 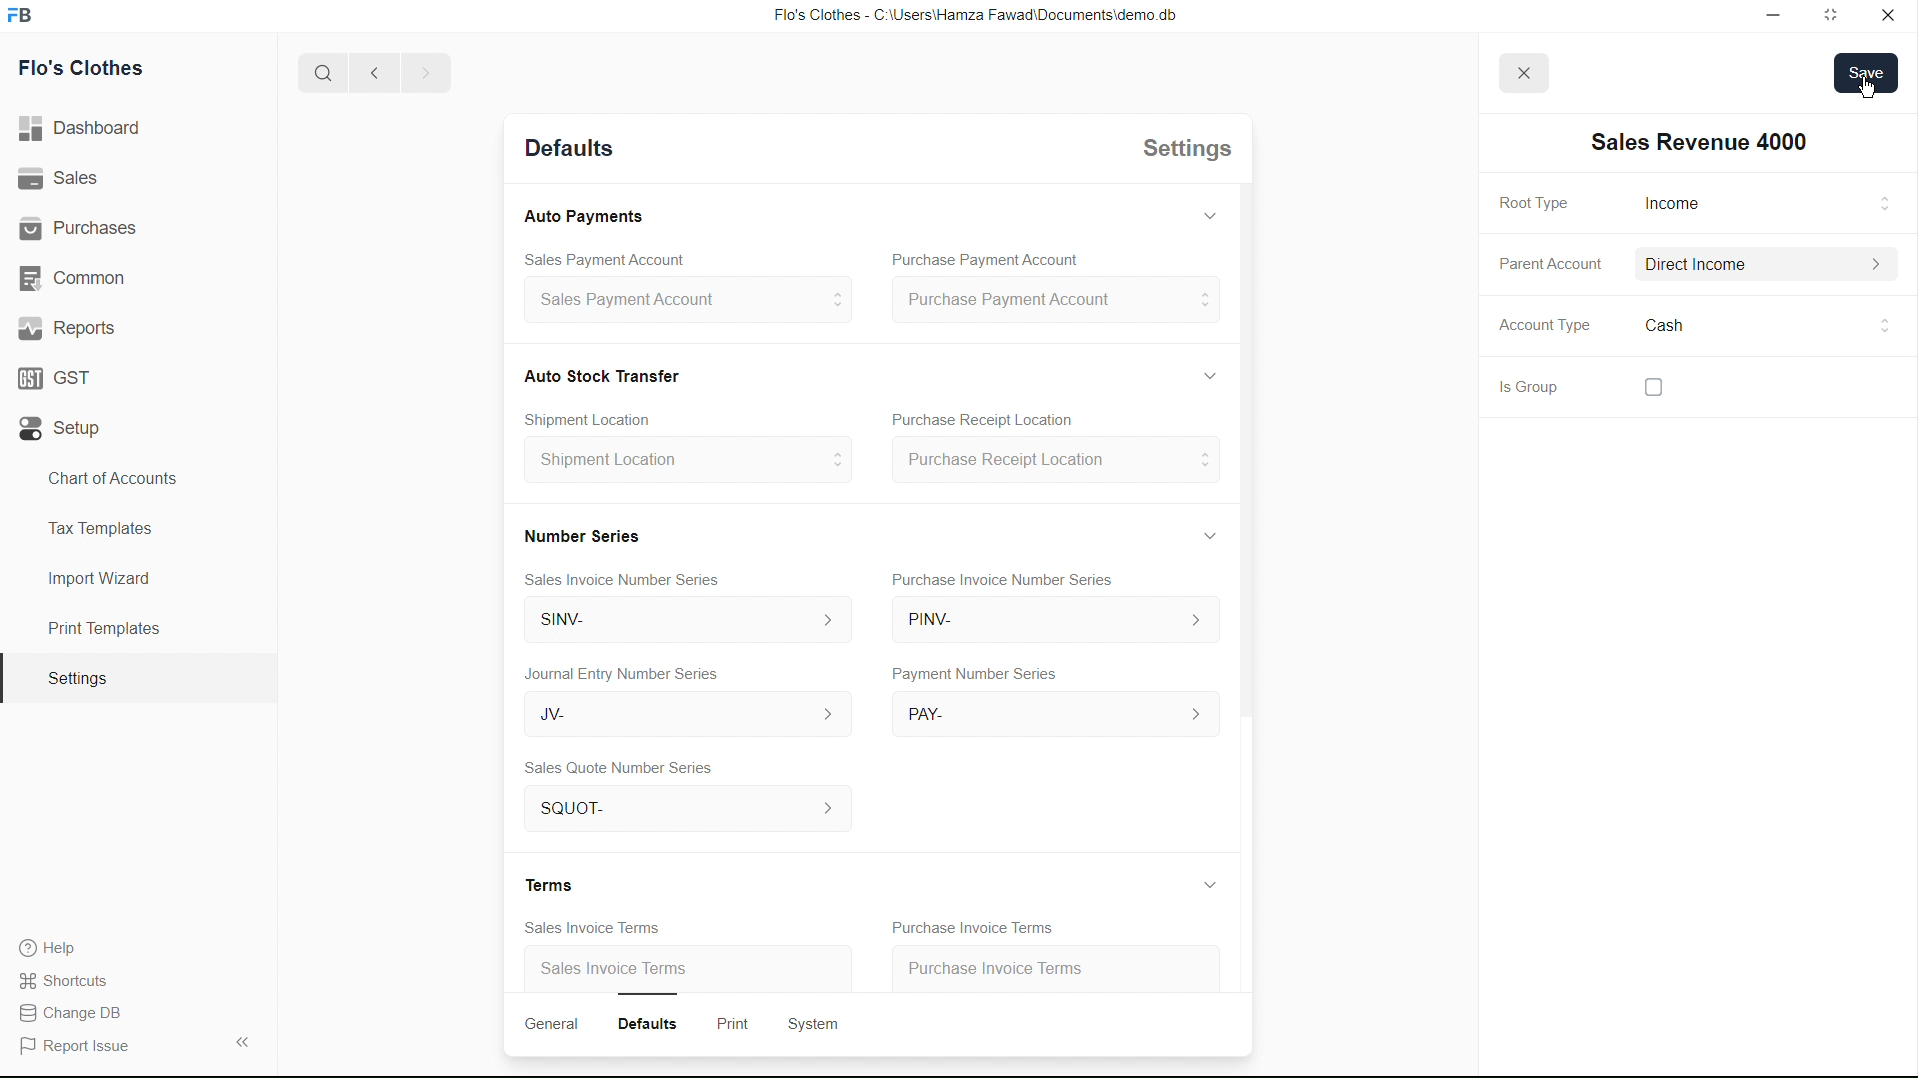 What do you see at coordinates (656, 1021) in the screenshot?
I see `Defaults` at bounding box center [656, 1021].